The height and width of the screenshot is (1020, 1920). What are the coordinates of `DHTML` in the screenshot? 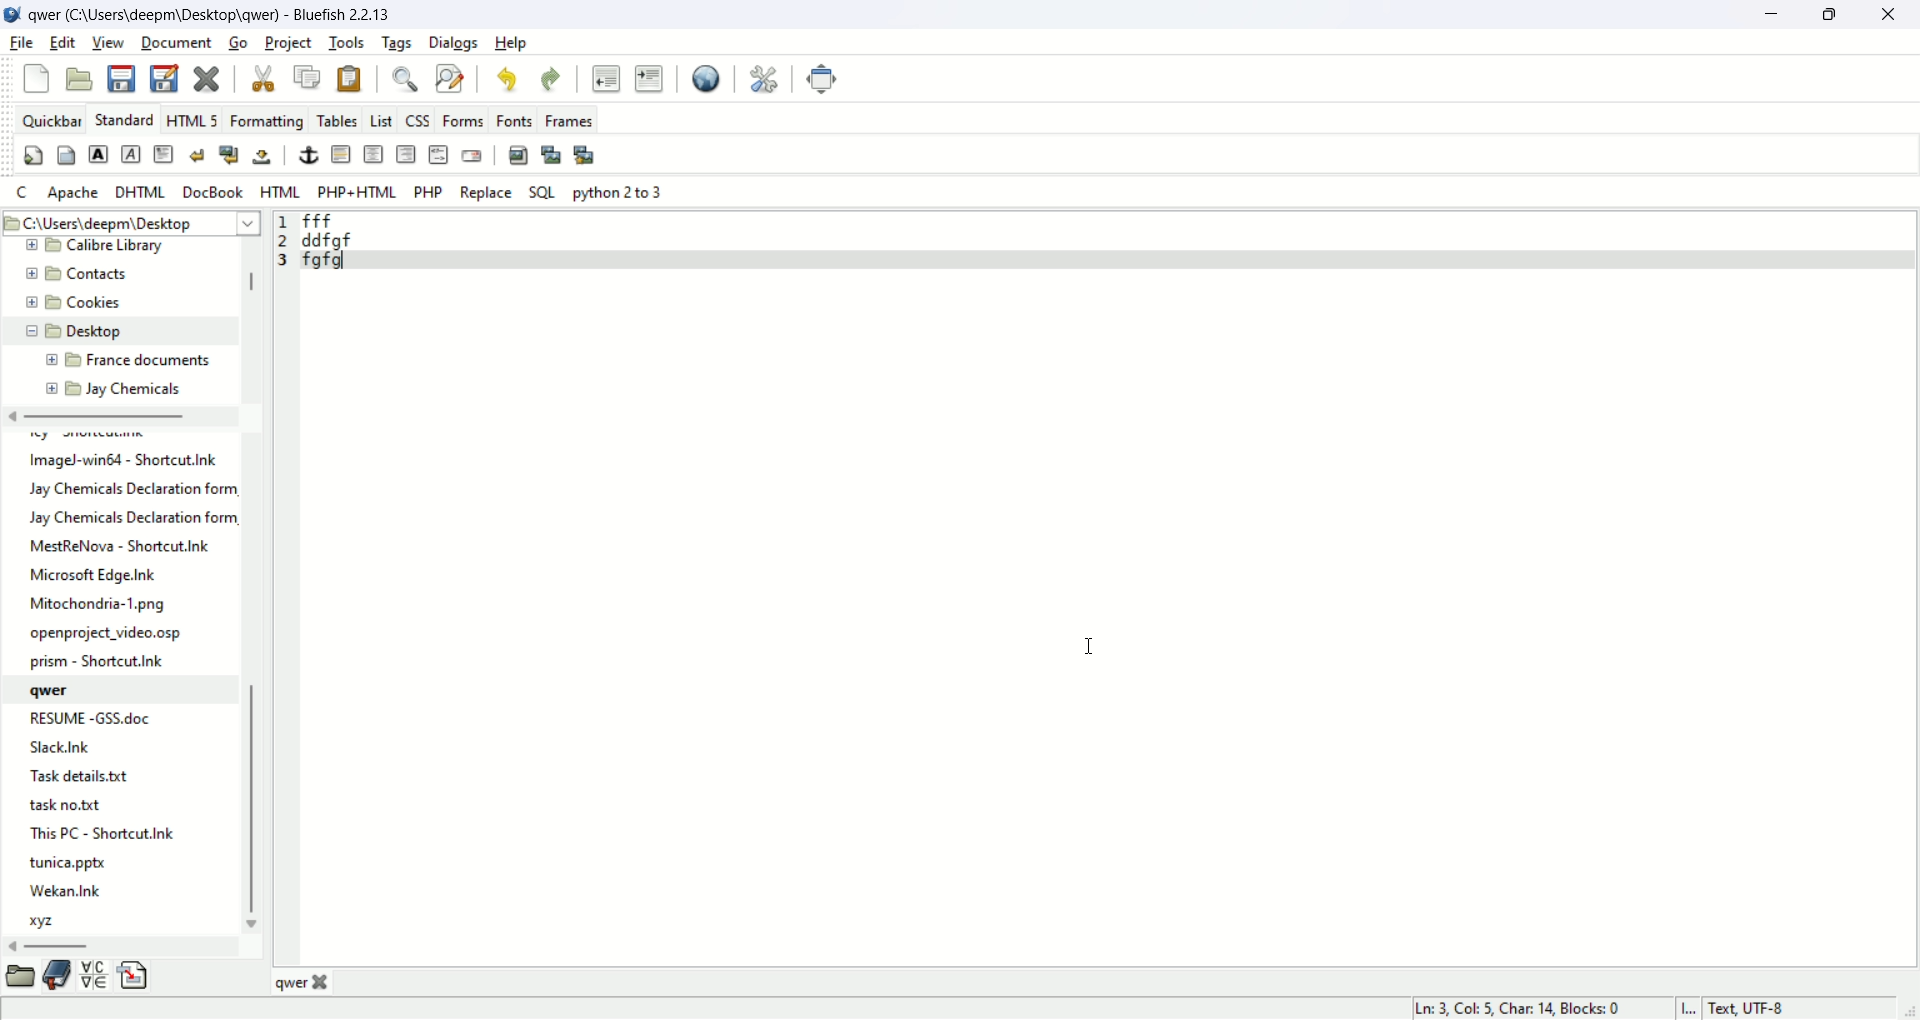 It's located at (139, 191).